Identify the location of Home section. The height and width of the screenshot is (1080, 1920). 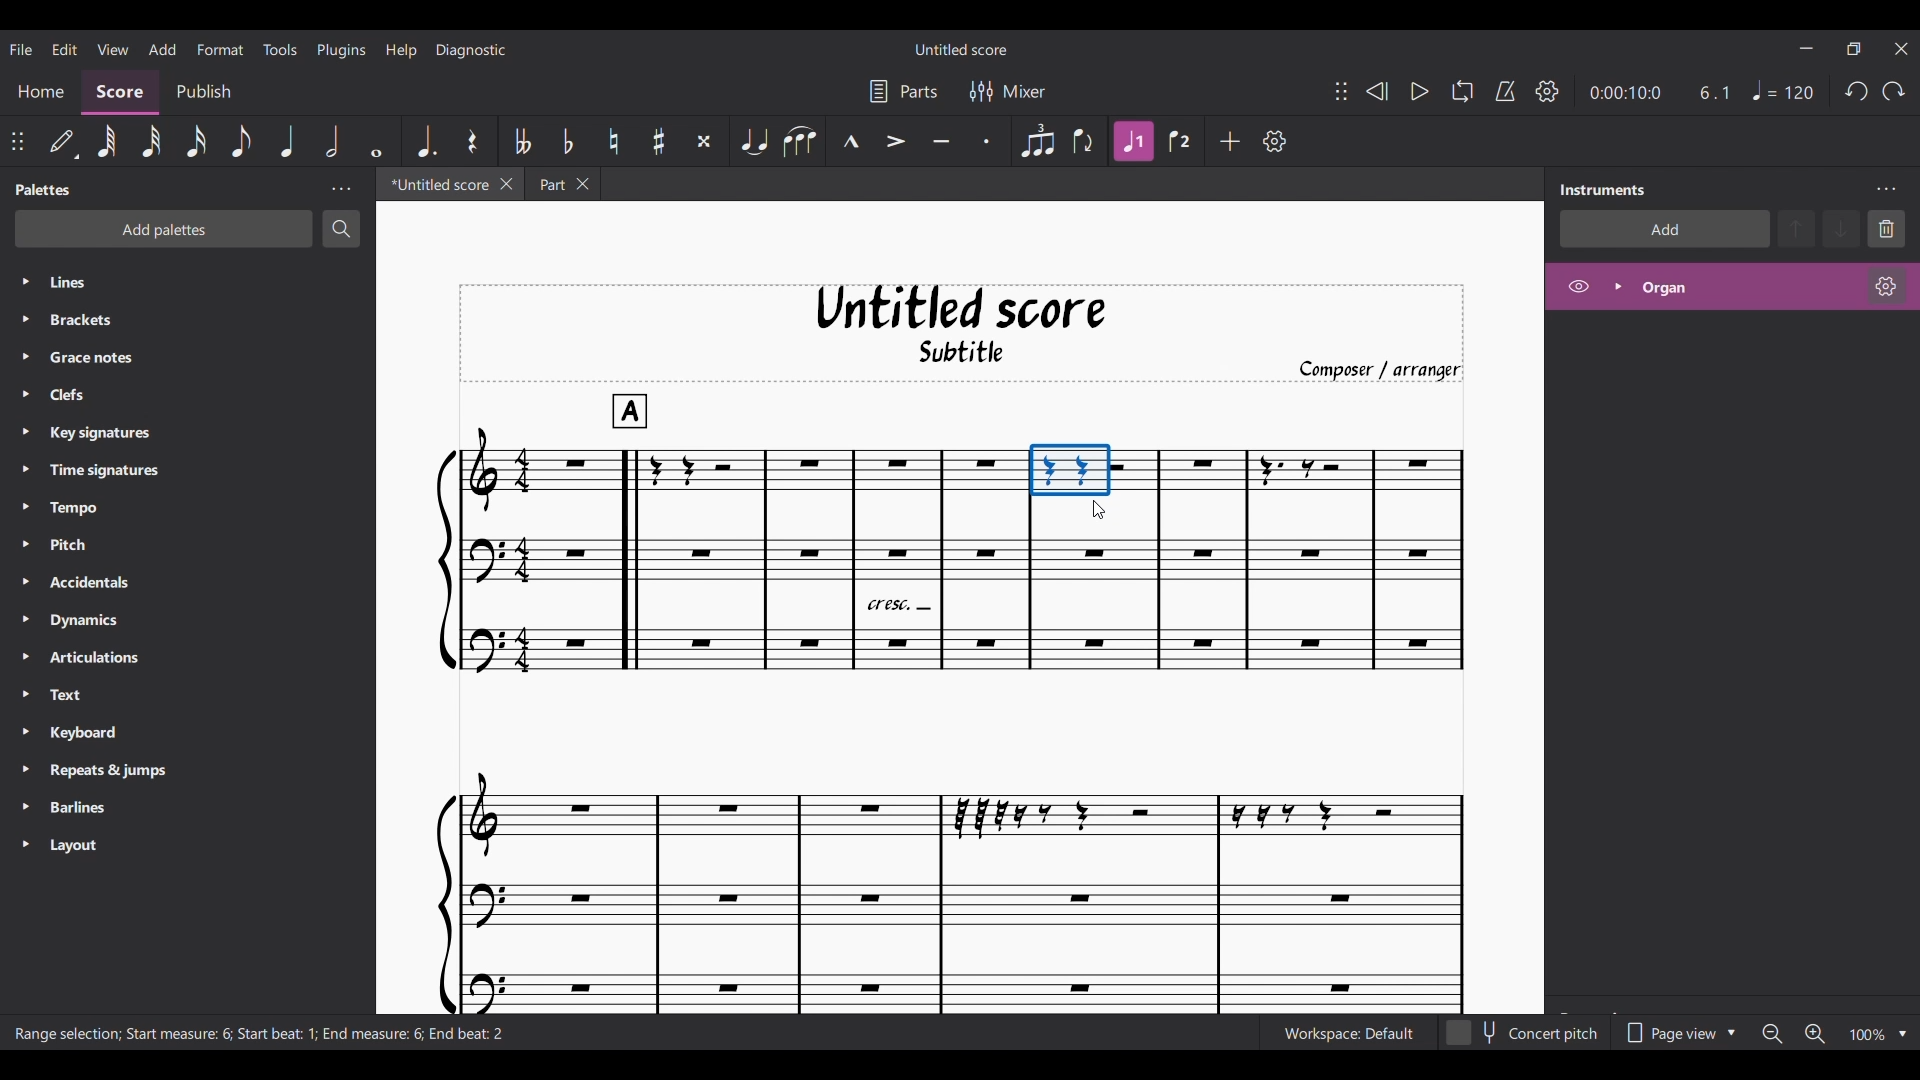
(41, 90).